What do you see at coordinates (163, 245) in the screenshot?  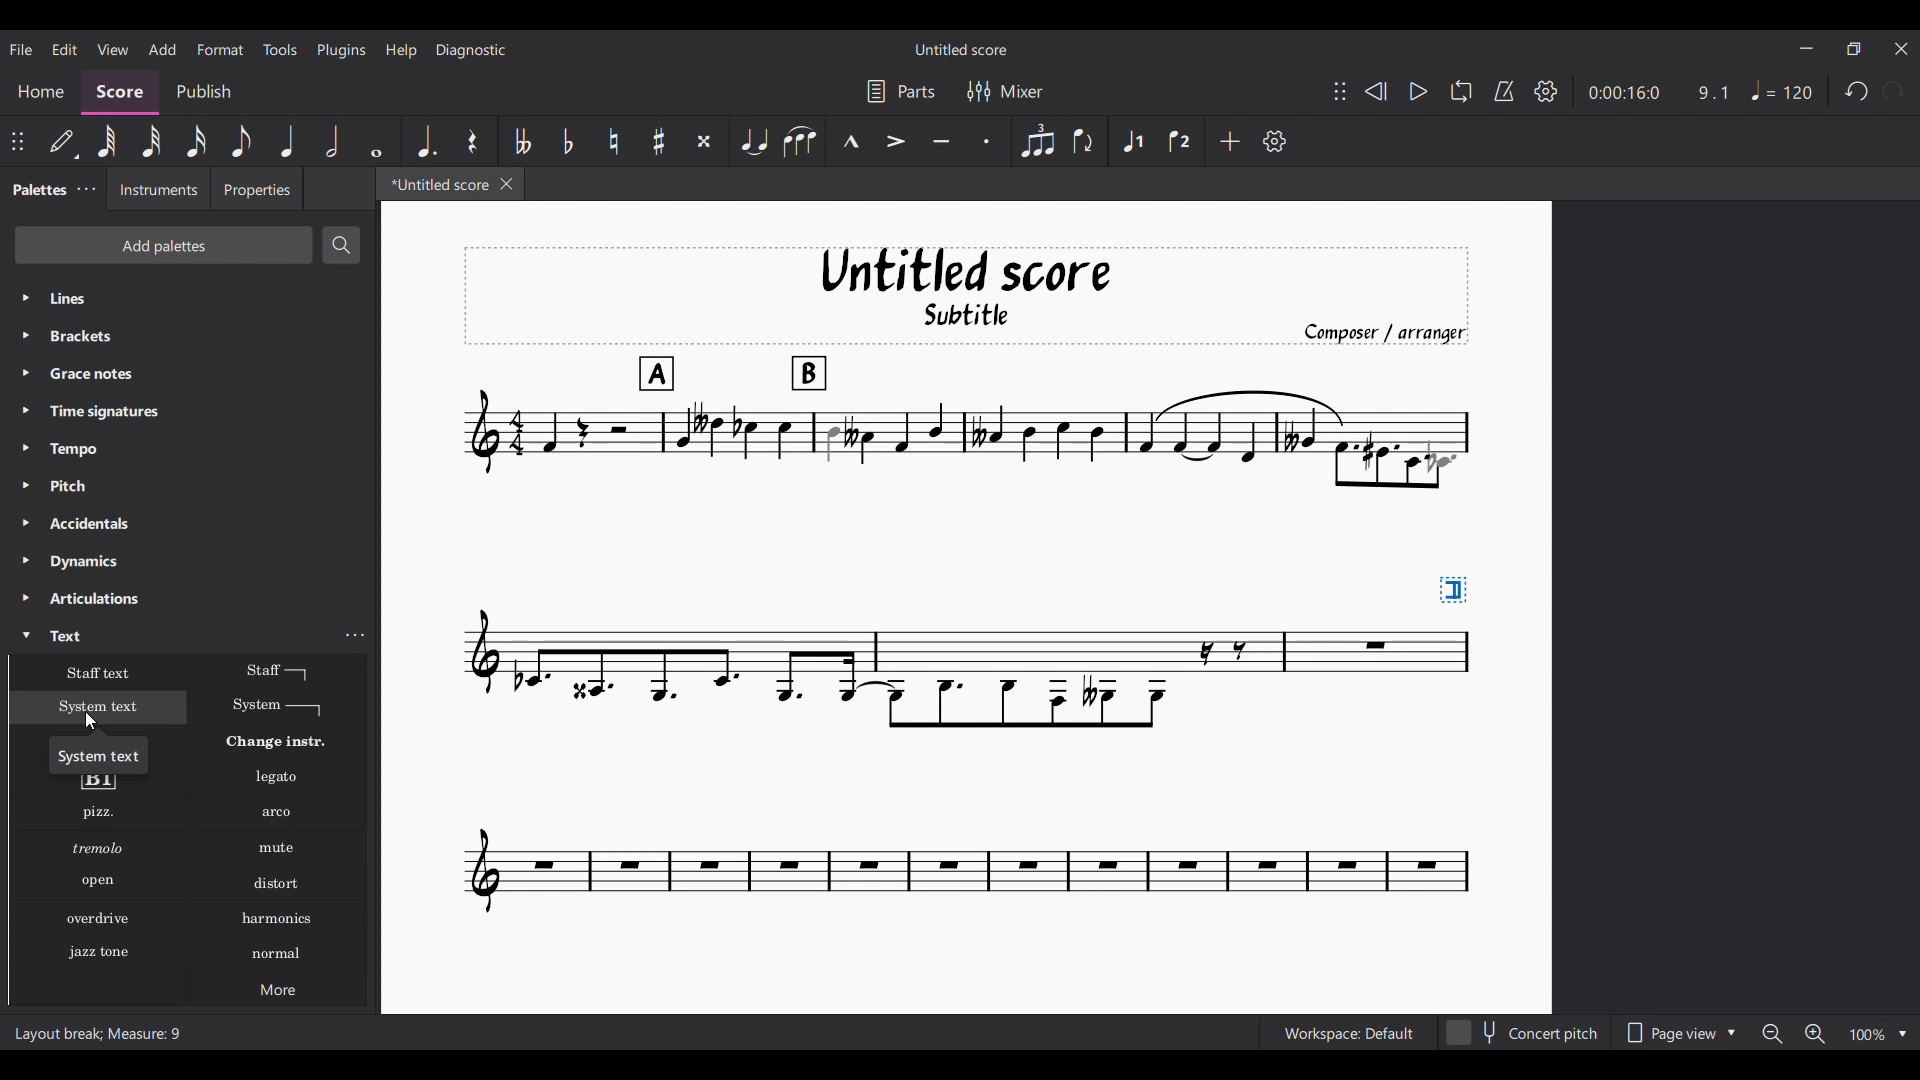 I see `Add palettes` at bounding box center [163, 245].